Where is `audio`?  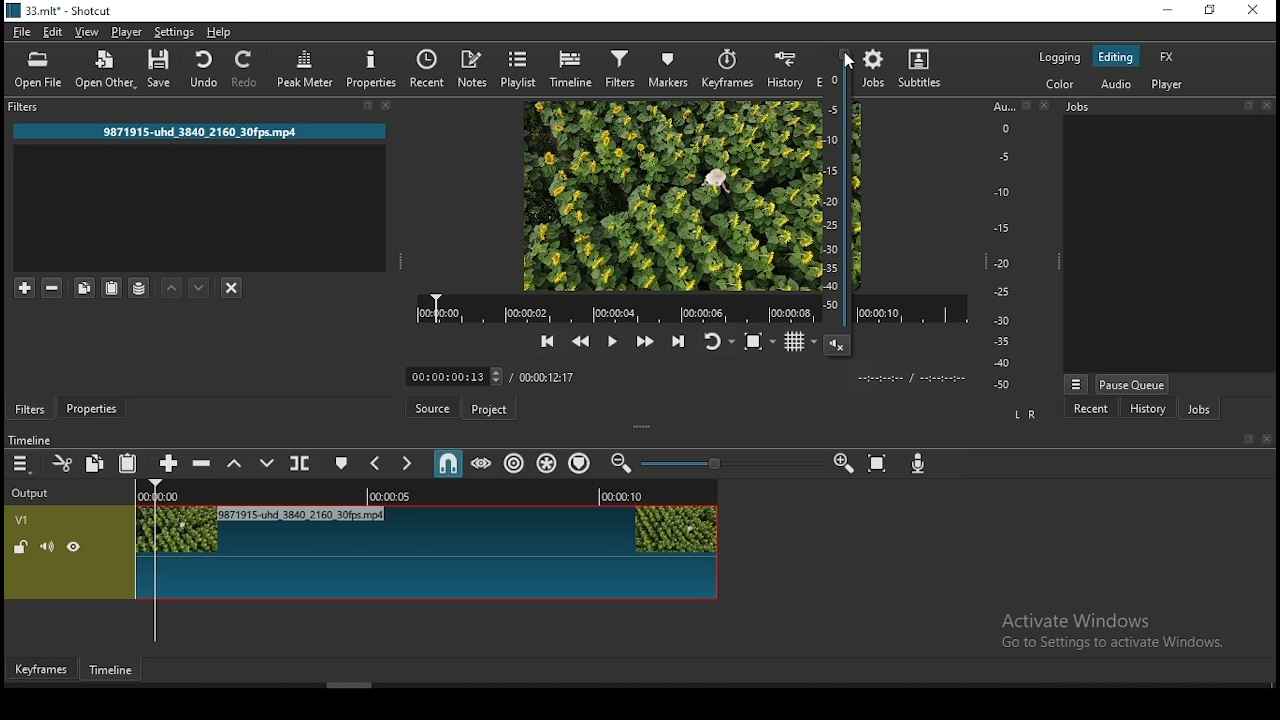
audio is located at coordinates (1116, 81).